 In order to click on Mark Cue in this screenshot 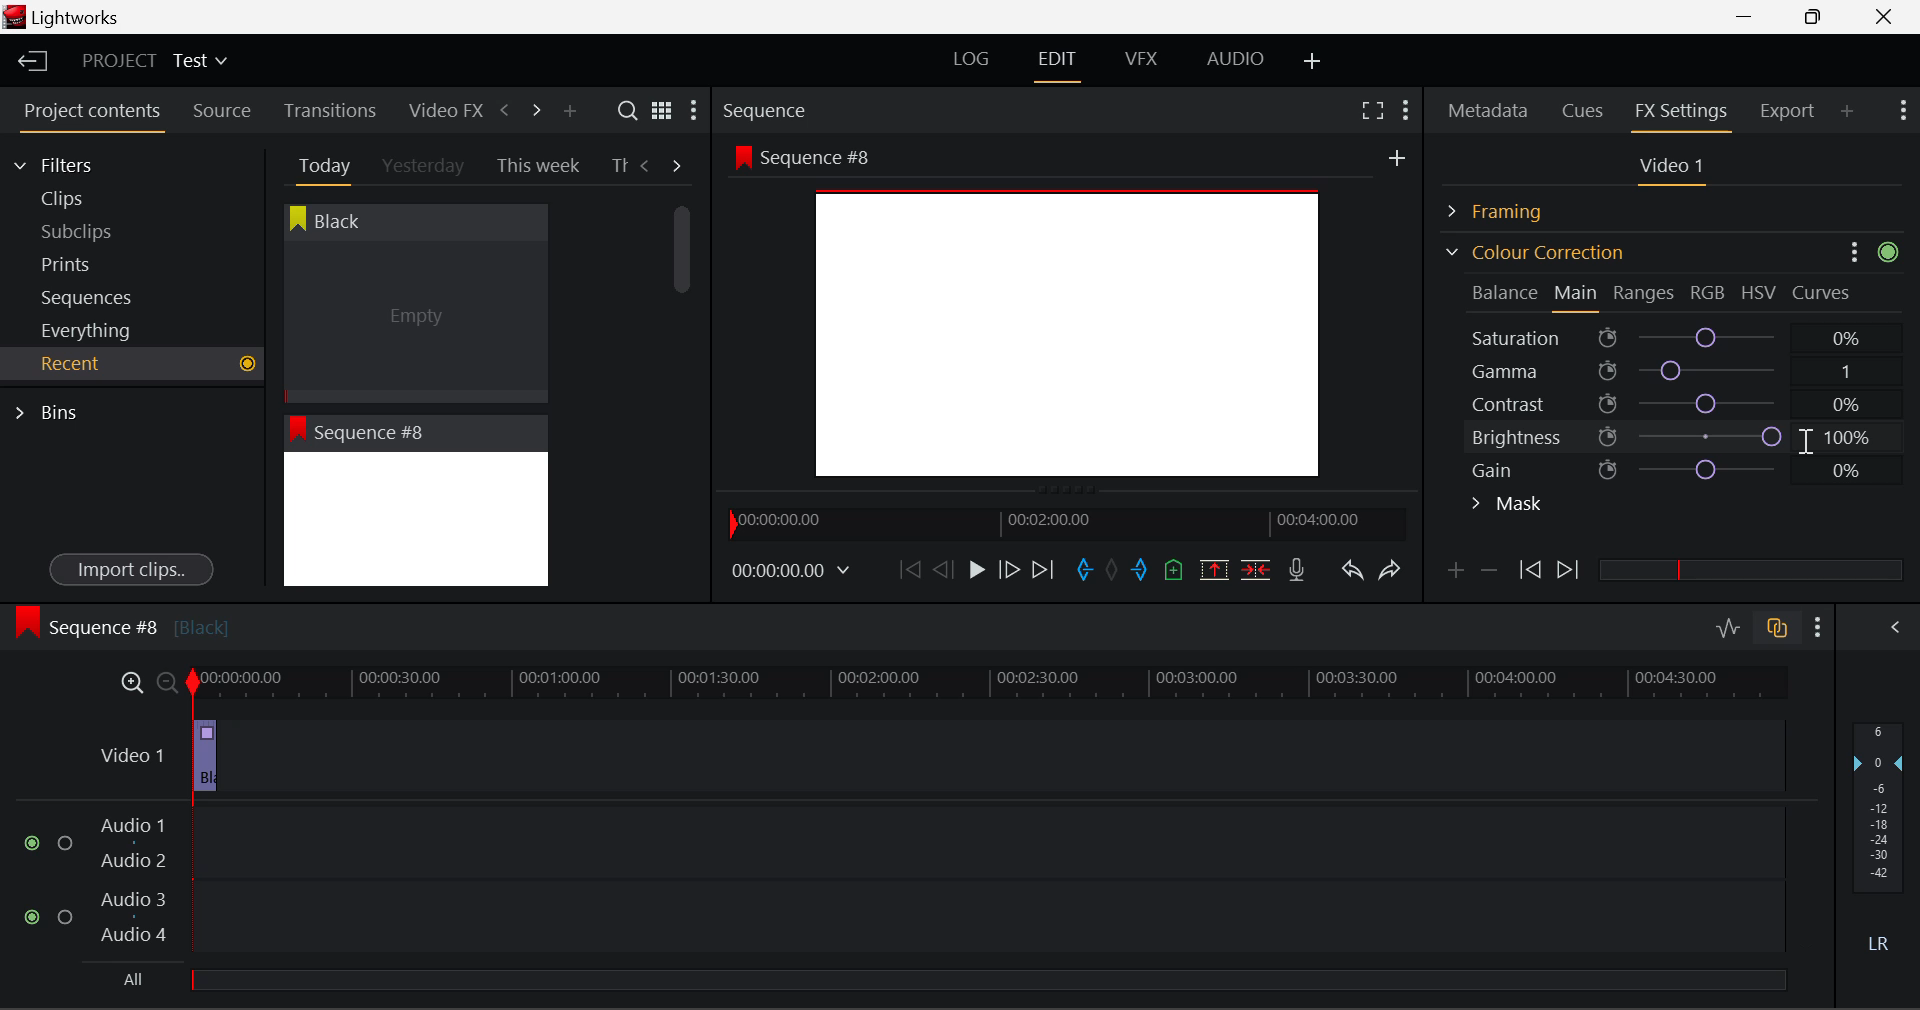, I will do `click(1172, 571)`.